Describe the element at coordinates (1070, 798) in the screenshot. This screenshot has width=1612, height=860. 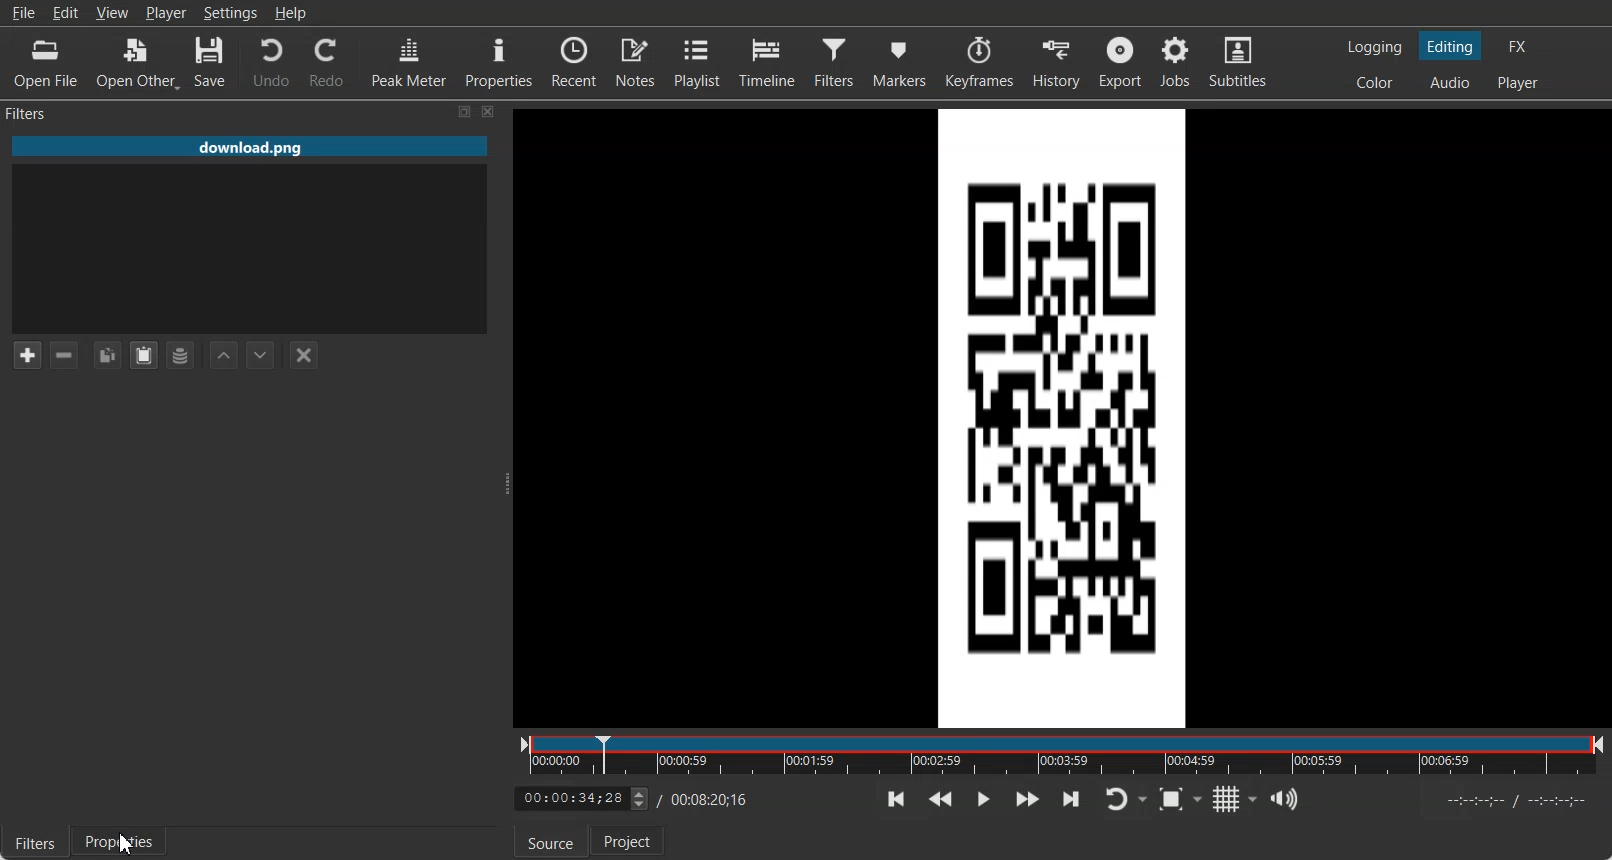
I see `Skip to the next point` at that location.